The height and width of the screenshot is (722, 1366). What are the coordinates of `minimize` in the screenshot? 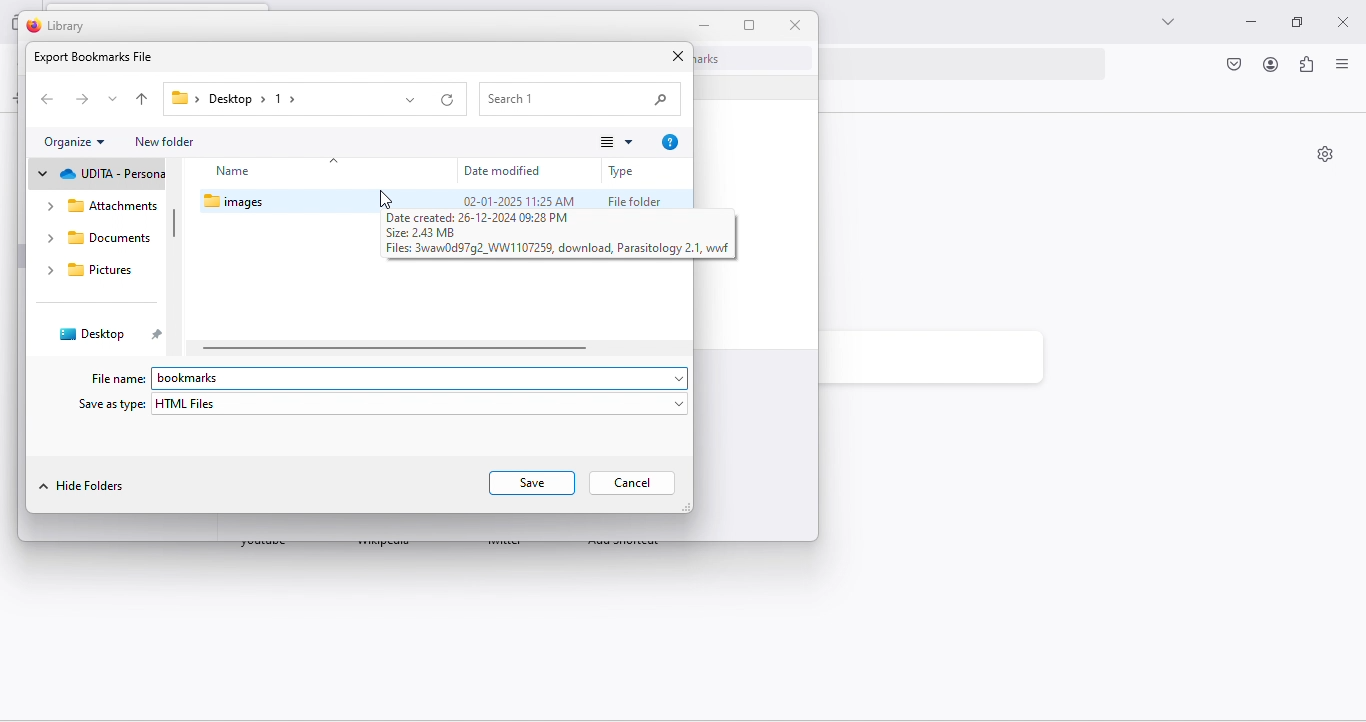 It's located at (705, 25).